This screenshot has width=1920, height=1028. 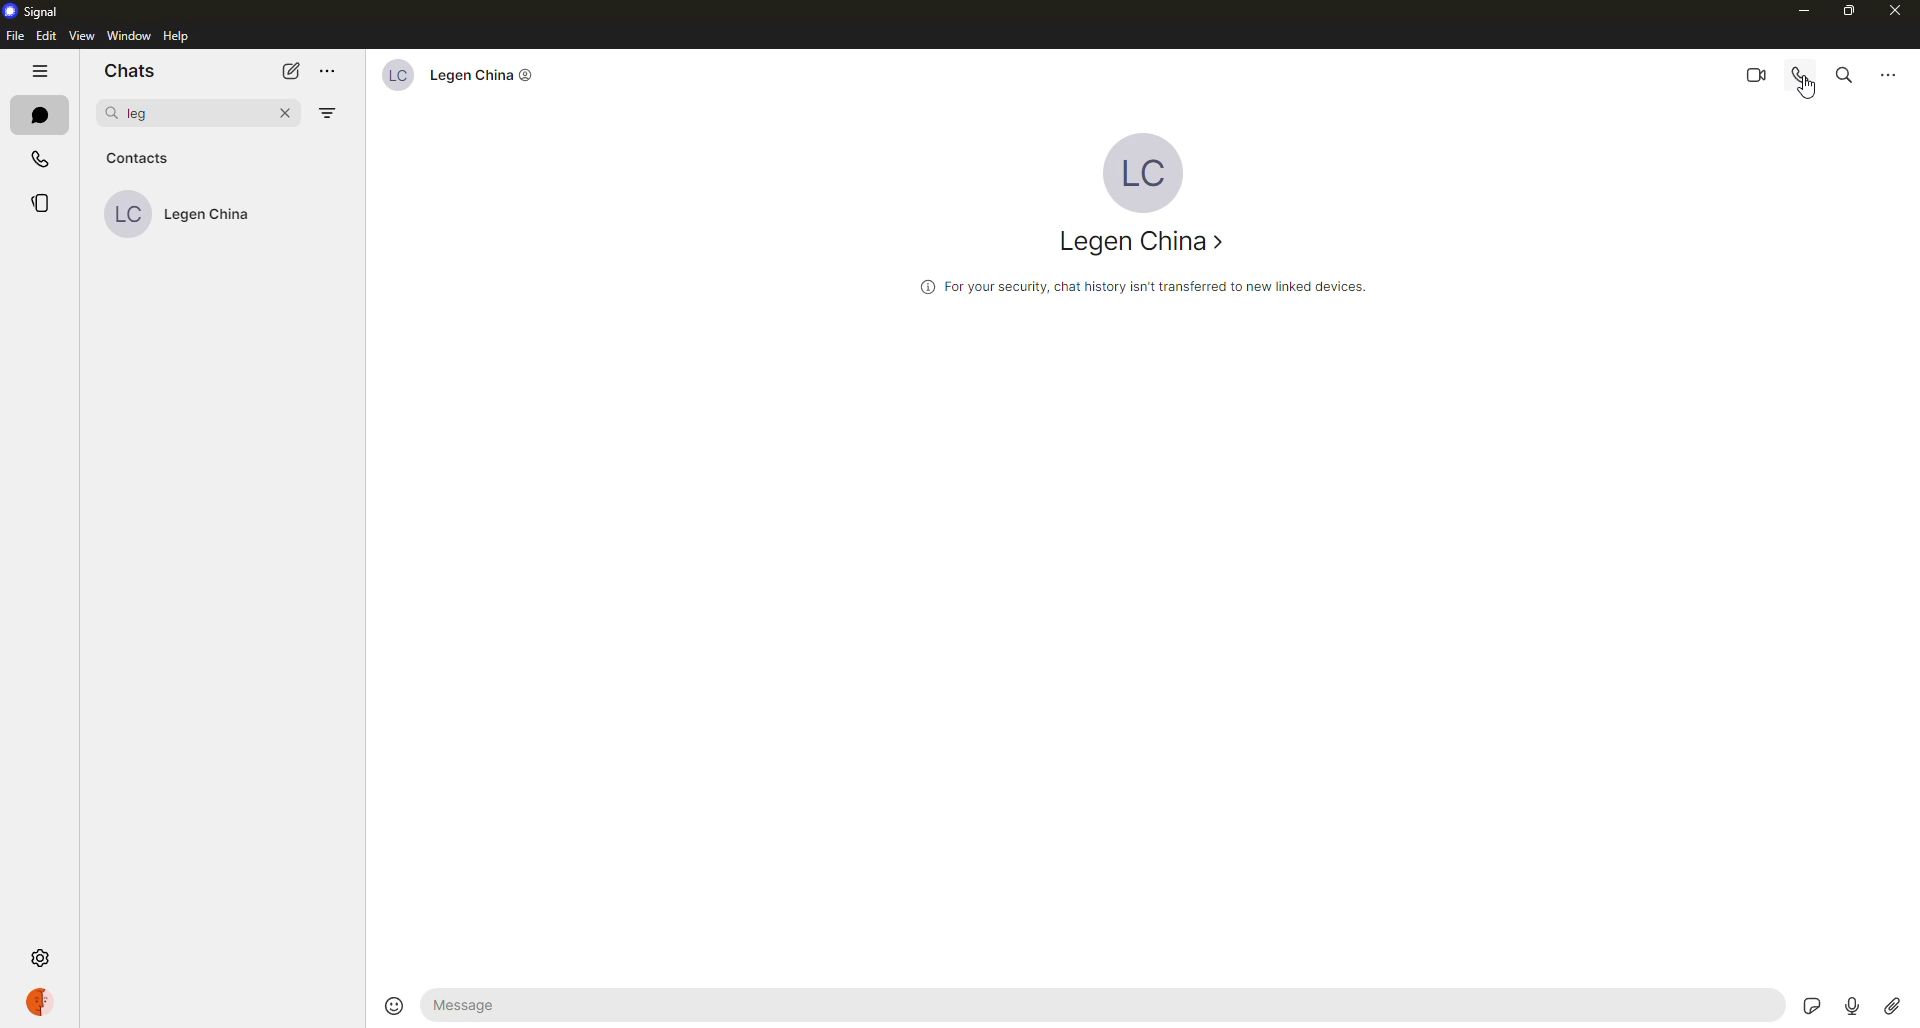 What do you see at coordinates (130, 36) in the screenshot?
I see `window` at bounding box center [130, 36].